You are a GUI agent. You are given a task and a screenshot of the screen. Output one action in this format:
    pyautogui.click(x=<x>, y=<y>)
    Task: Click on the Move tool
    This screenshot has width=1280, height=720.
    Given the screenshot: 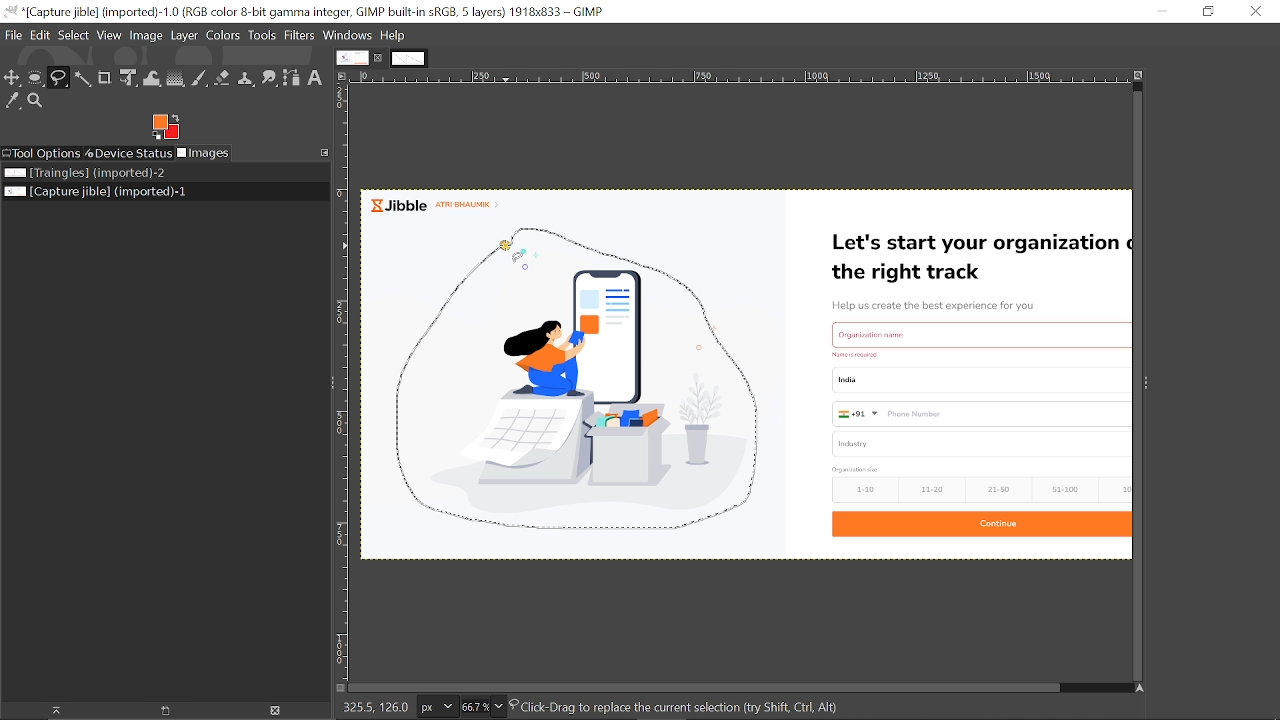 What is the action you would take?
    pyautogui.click(x=13, y=77)
    